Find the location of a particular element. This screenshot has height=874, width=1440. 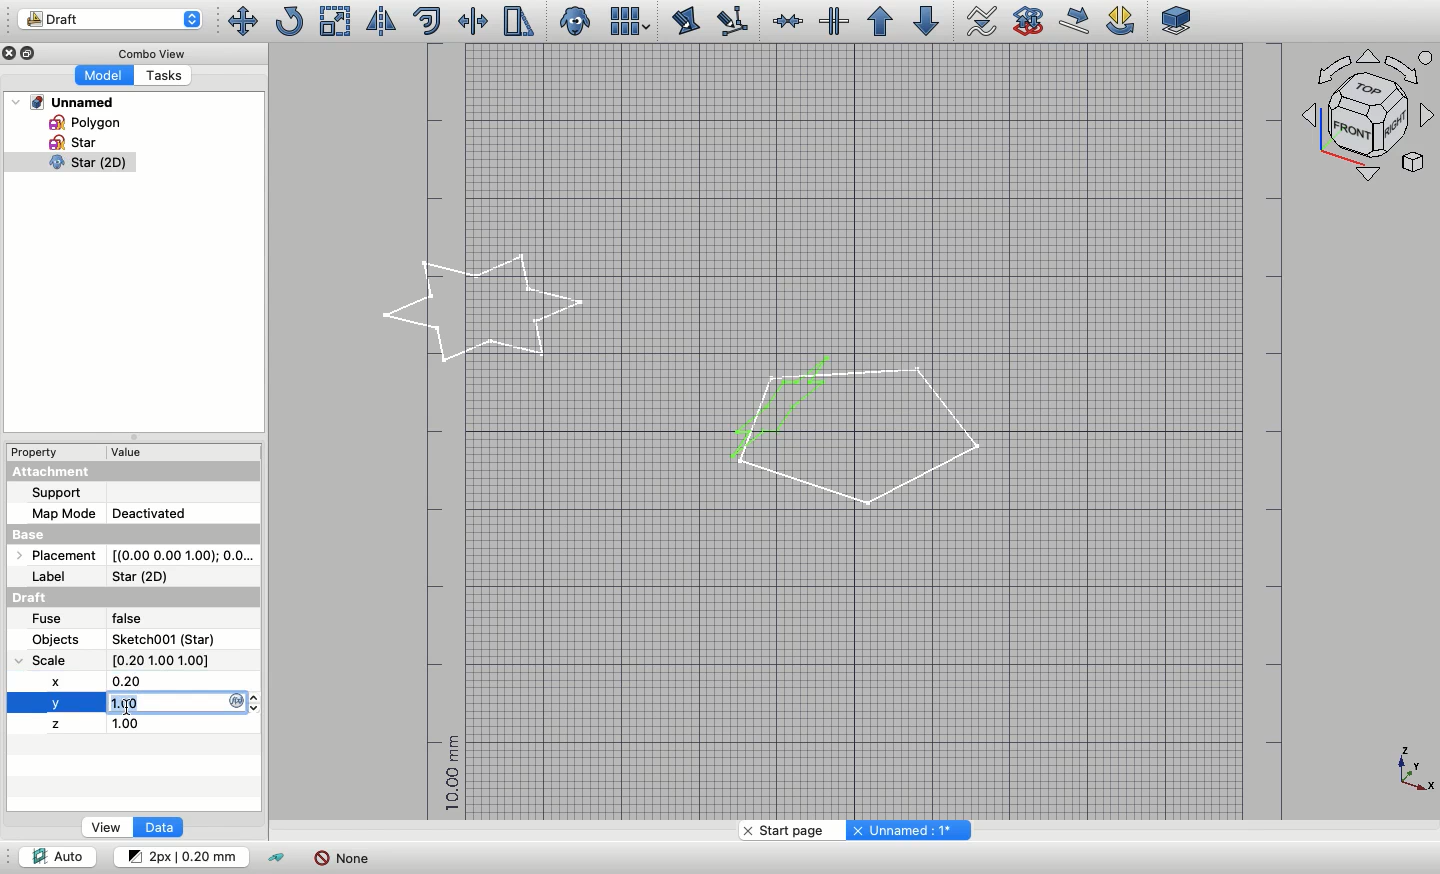

None is located at coordinates (342, 858).